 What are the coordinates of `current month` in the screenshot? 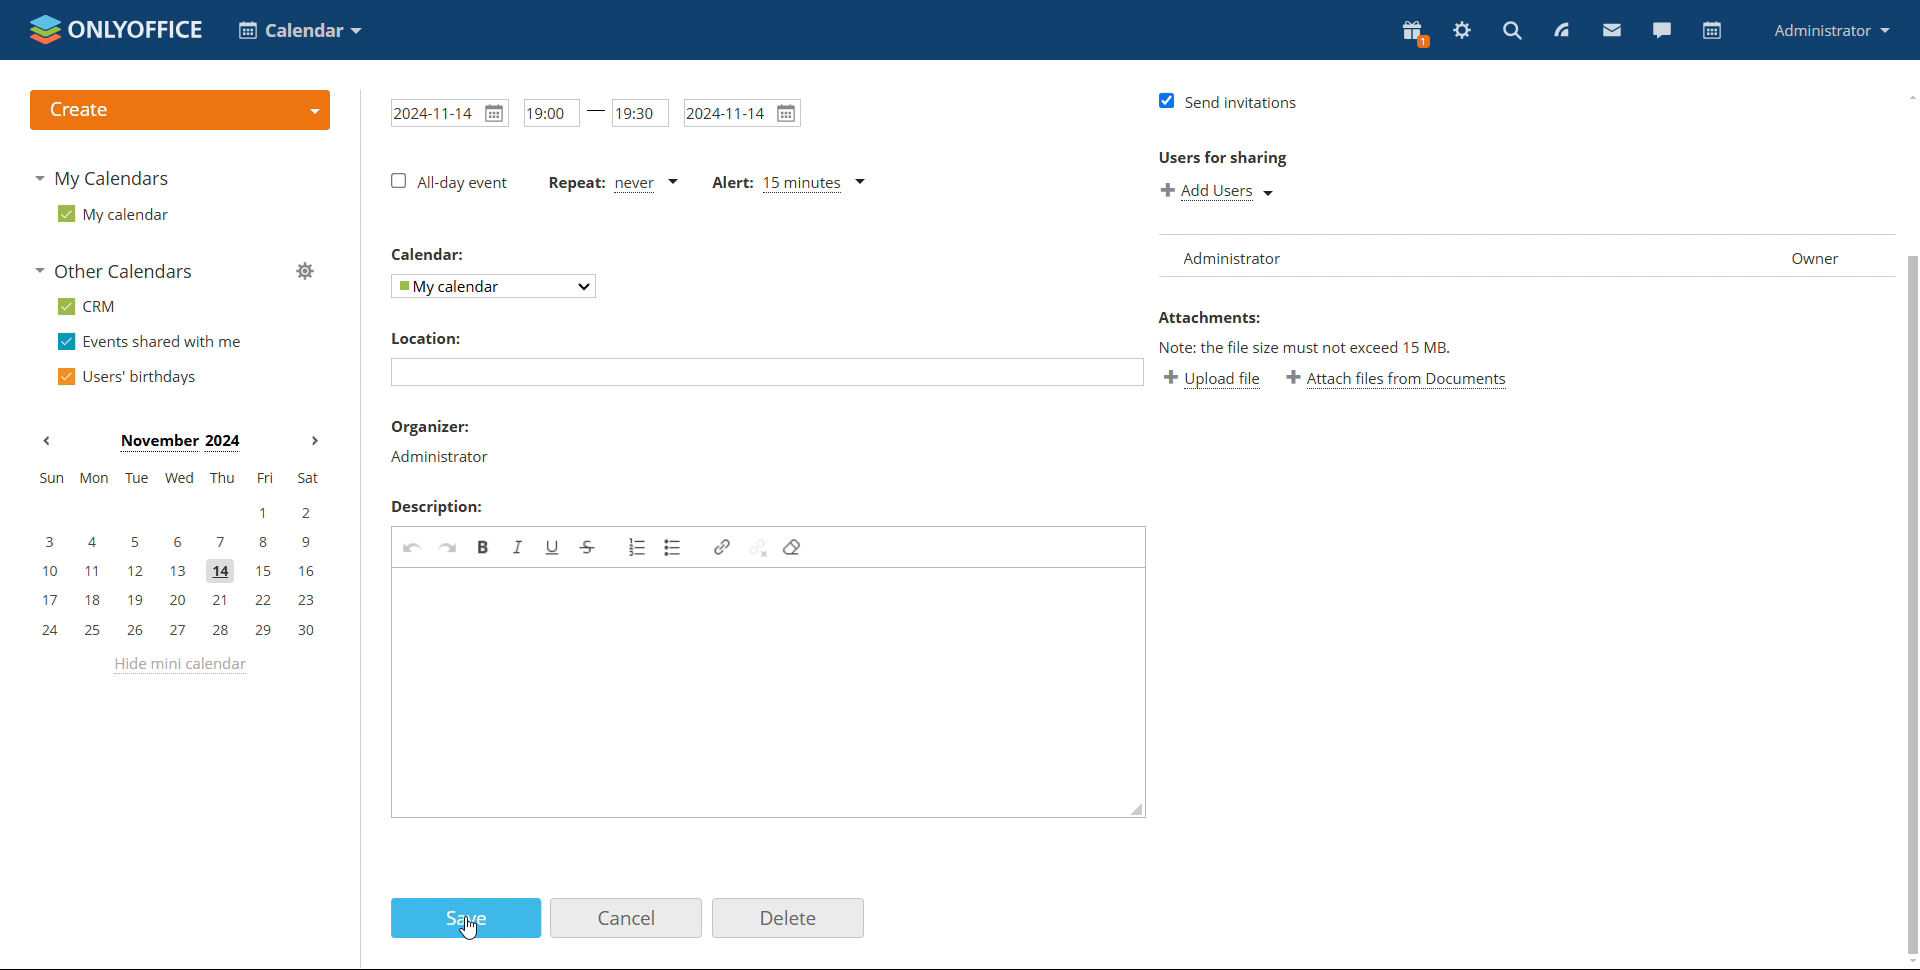 It's located at (180, 443).